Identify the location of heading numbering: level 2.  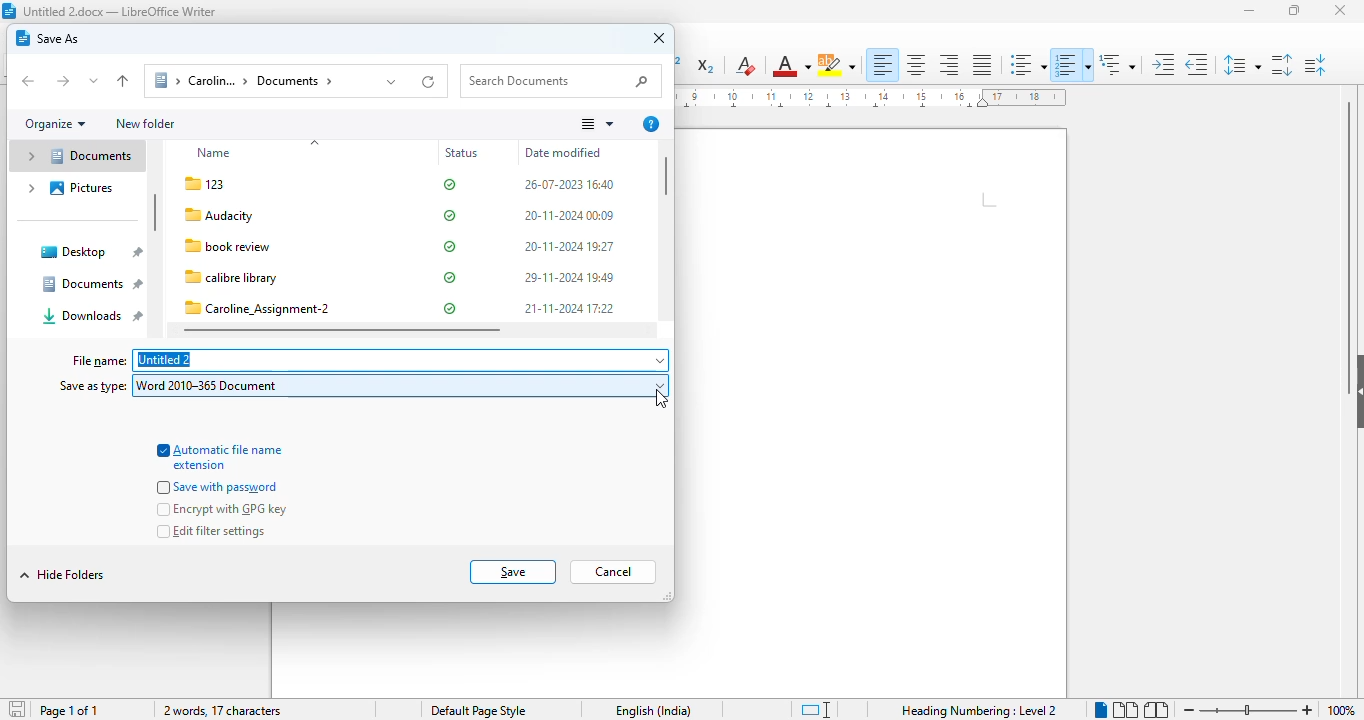
(978, 710).